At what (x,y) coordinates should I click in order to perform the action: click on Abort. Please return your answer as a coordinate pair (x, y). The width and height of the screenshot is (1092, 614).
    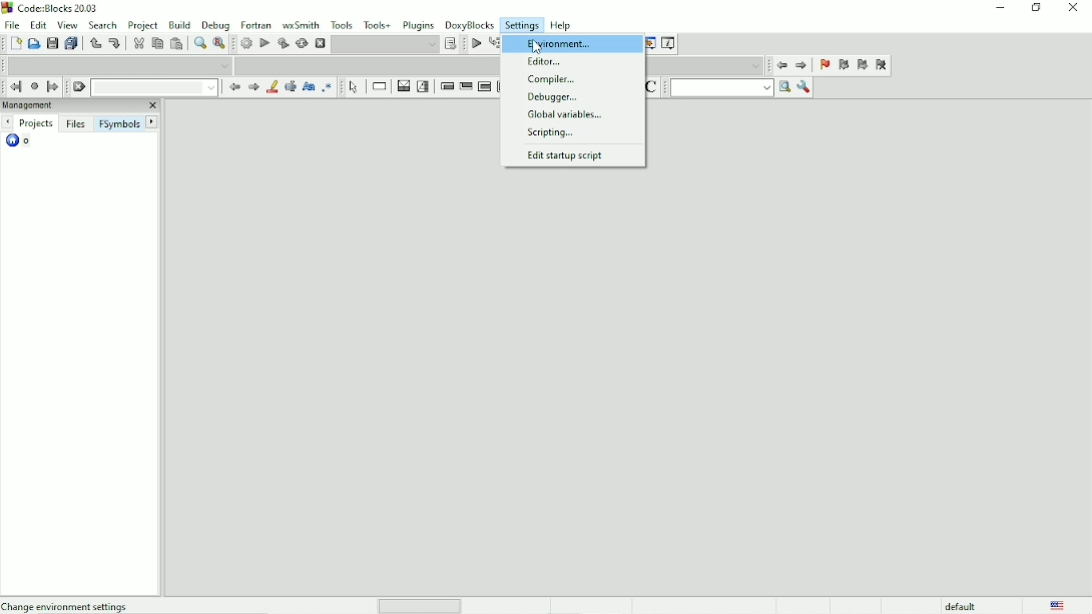
    Looking at the image, I should click on (319, 43).